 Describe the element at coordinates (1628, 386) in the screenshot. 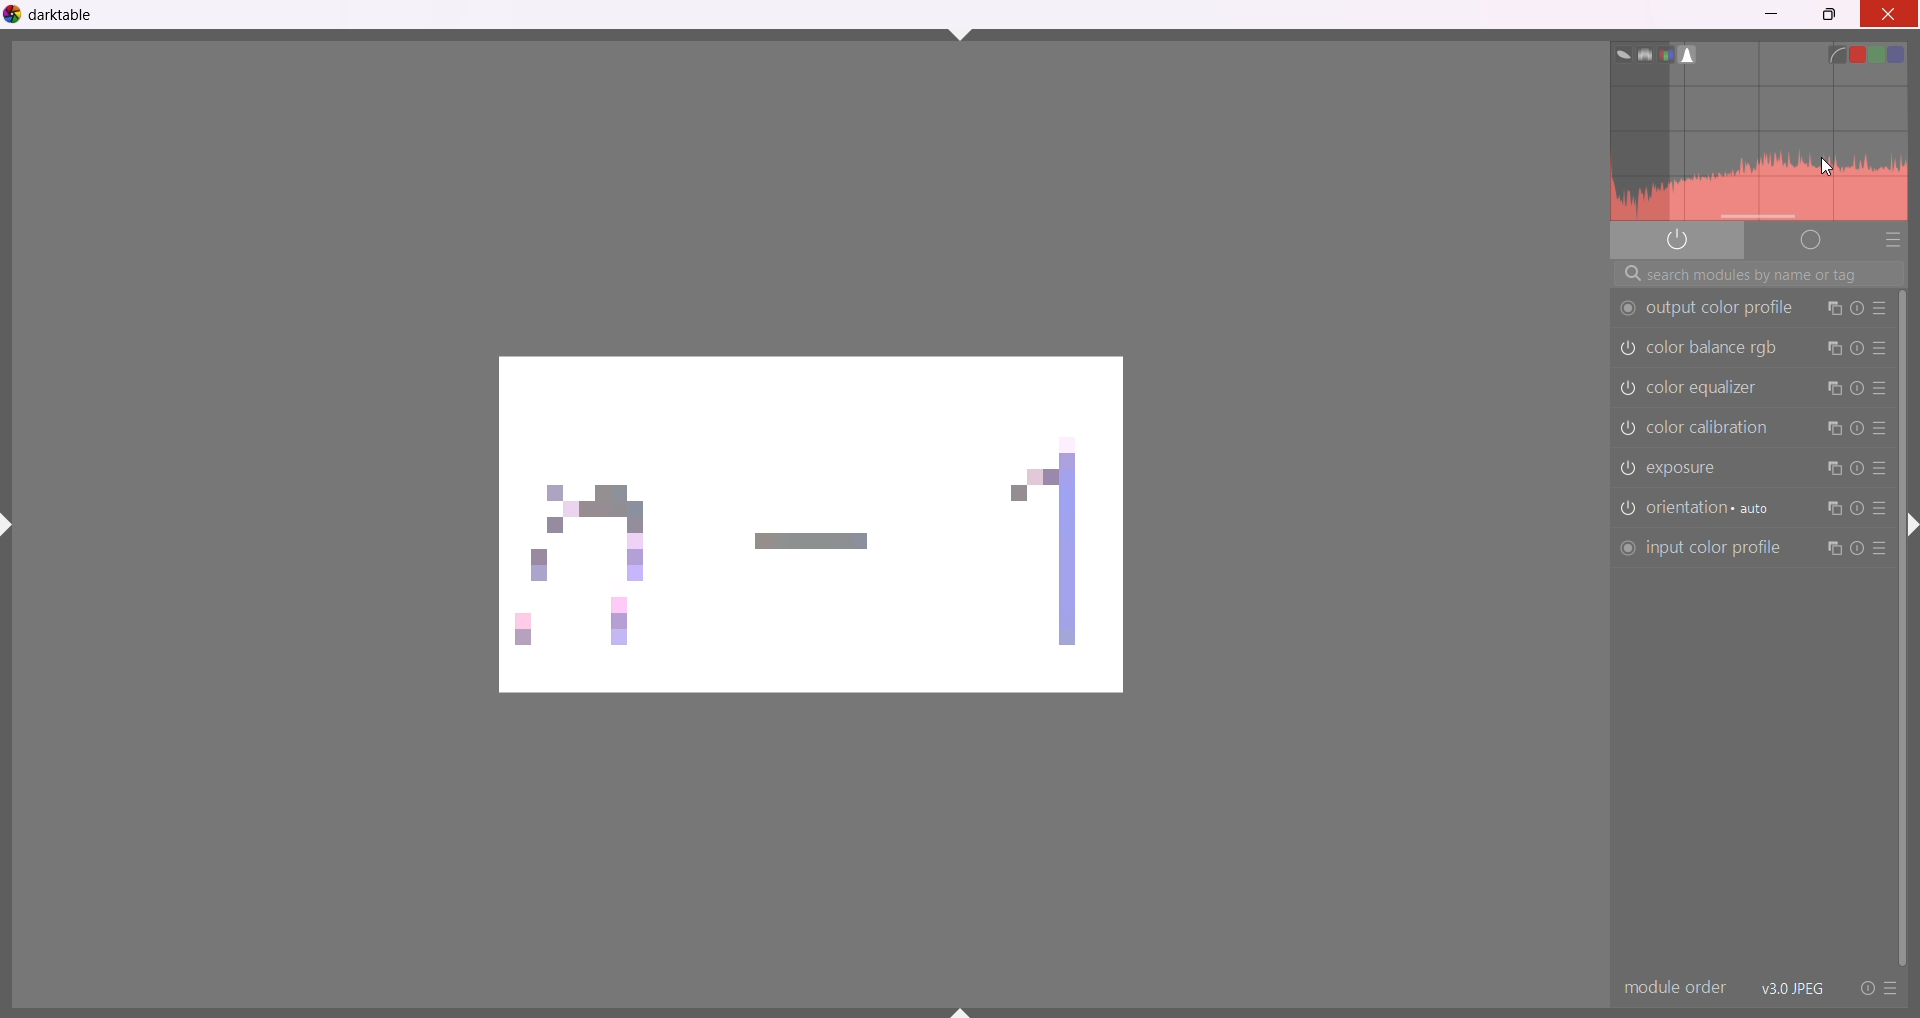

I see `color equalizer switched off` at that location.